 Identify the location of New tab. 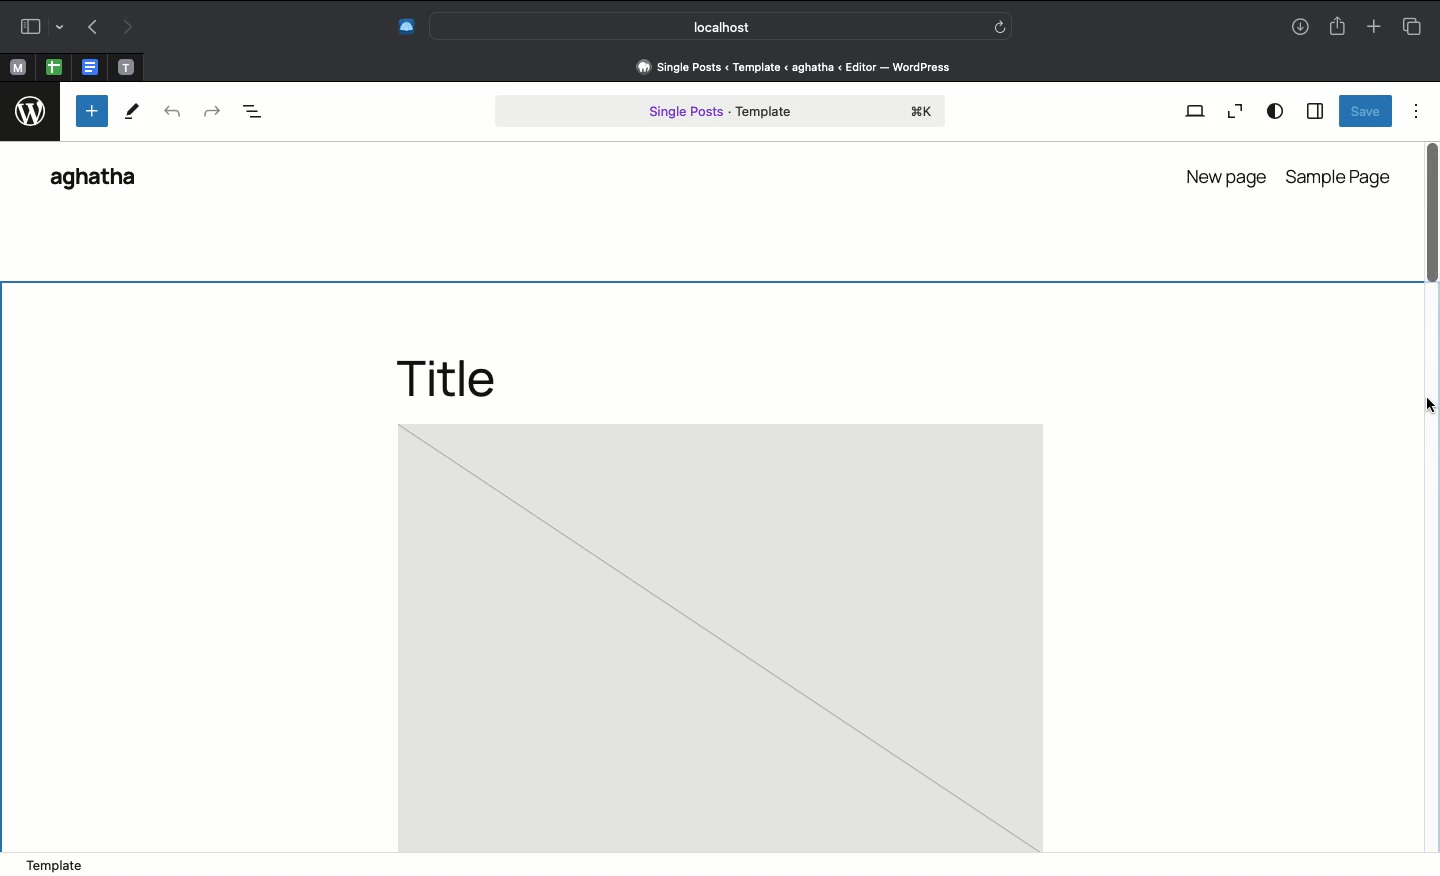
(1374, 28).